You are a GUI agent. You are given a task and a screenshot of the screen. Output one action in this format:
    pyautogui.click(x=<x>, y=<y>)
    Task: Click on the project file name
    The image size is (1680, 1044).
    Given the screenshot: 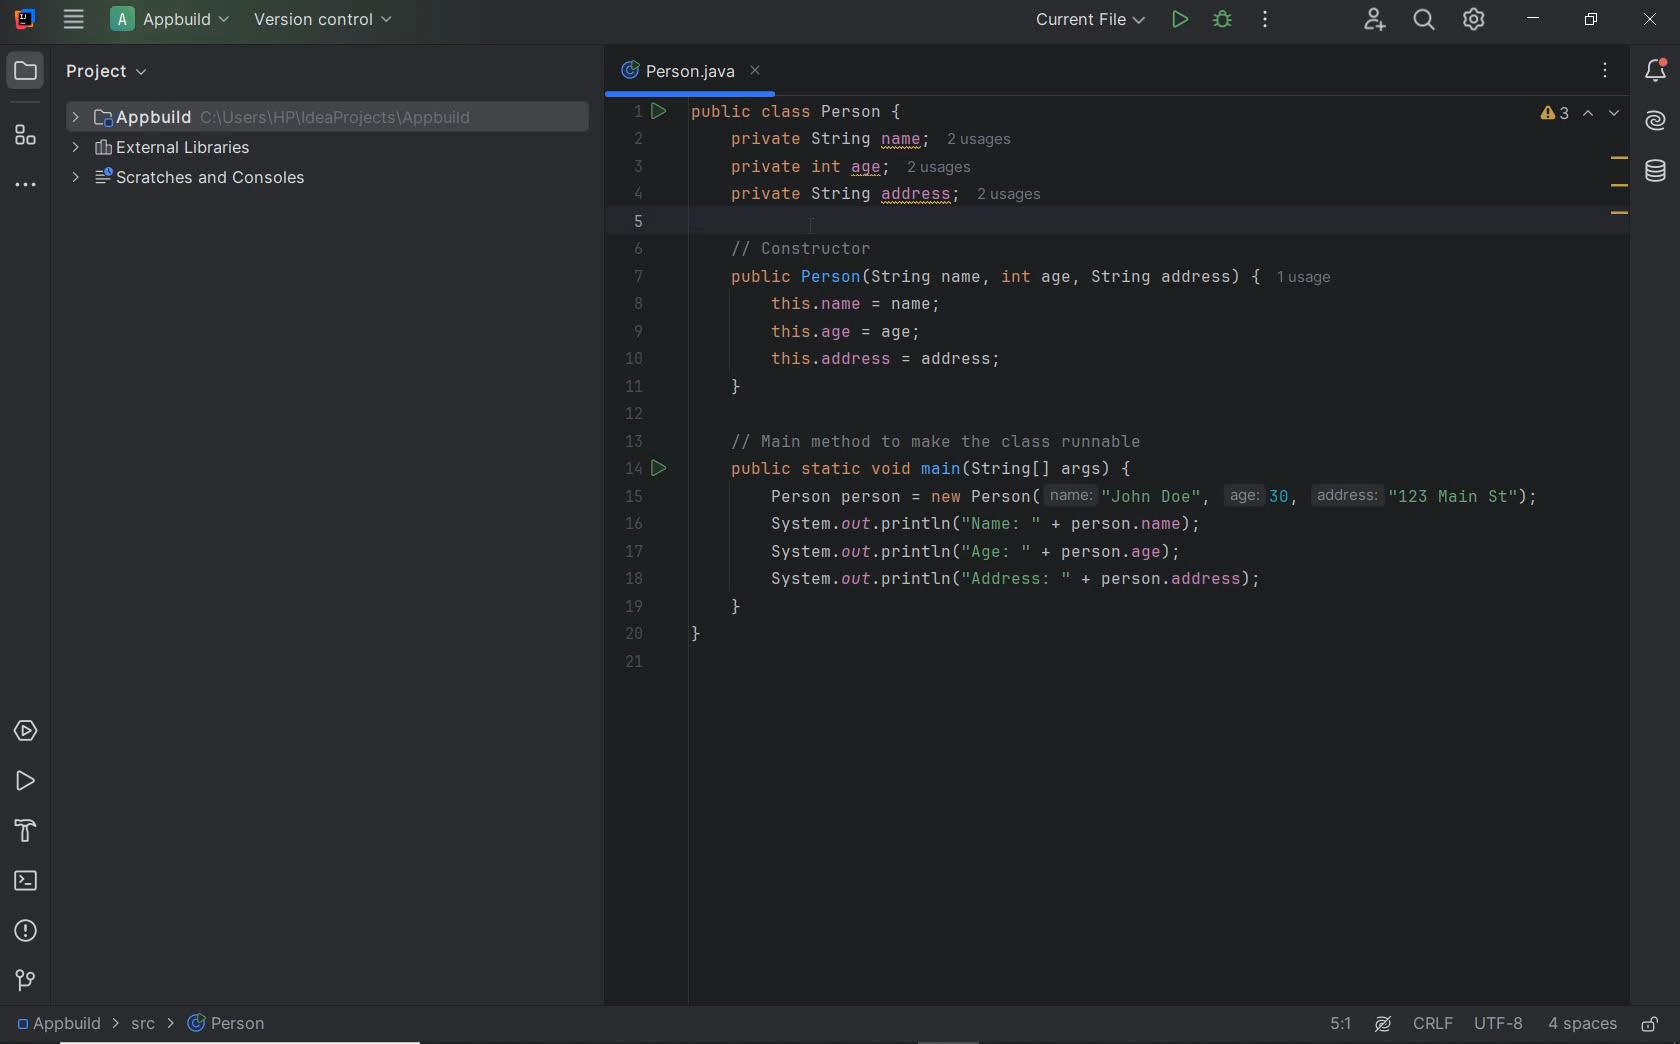 What is the action you would take?
    pyautogui.click(x=289, y=116)
    